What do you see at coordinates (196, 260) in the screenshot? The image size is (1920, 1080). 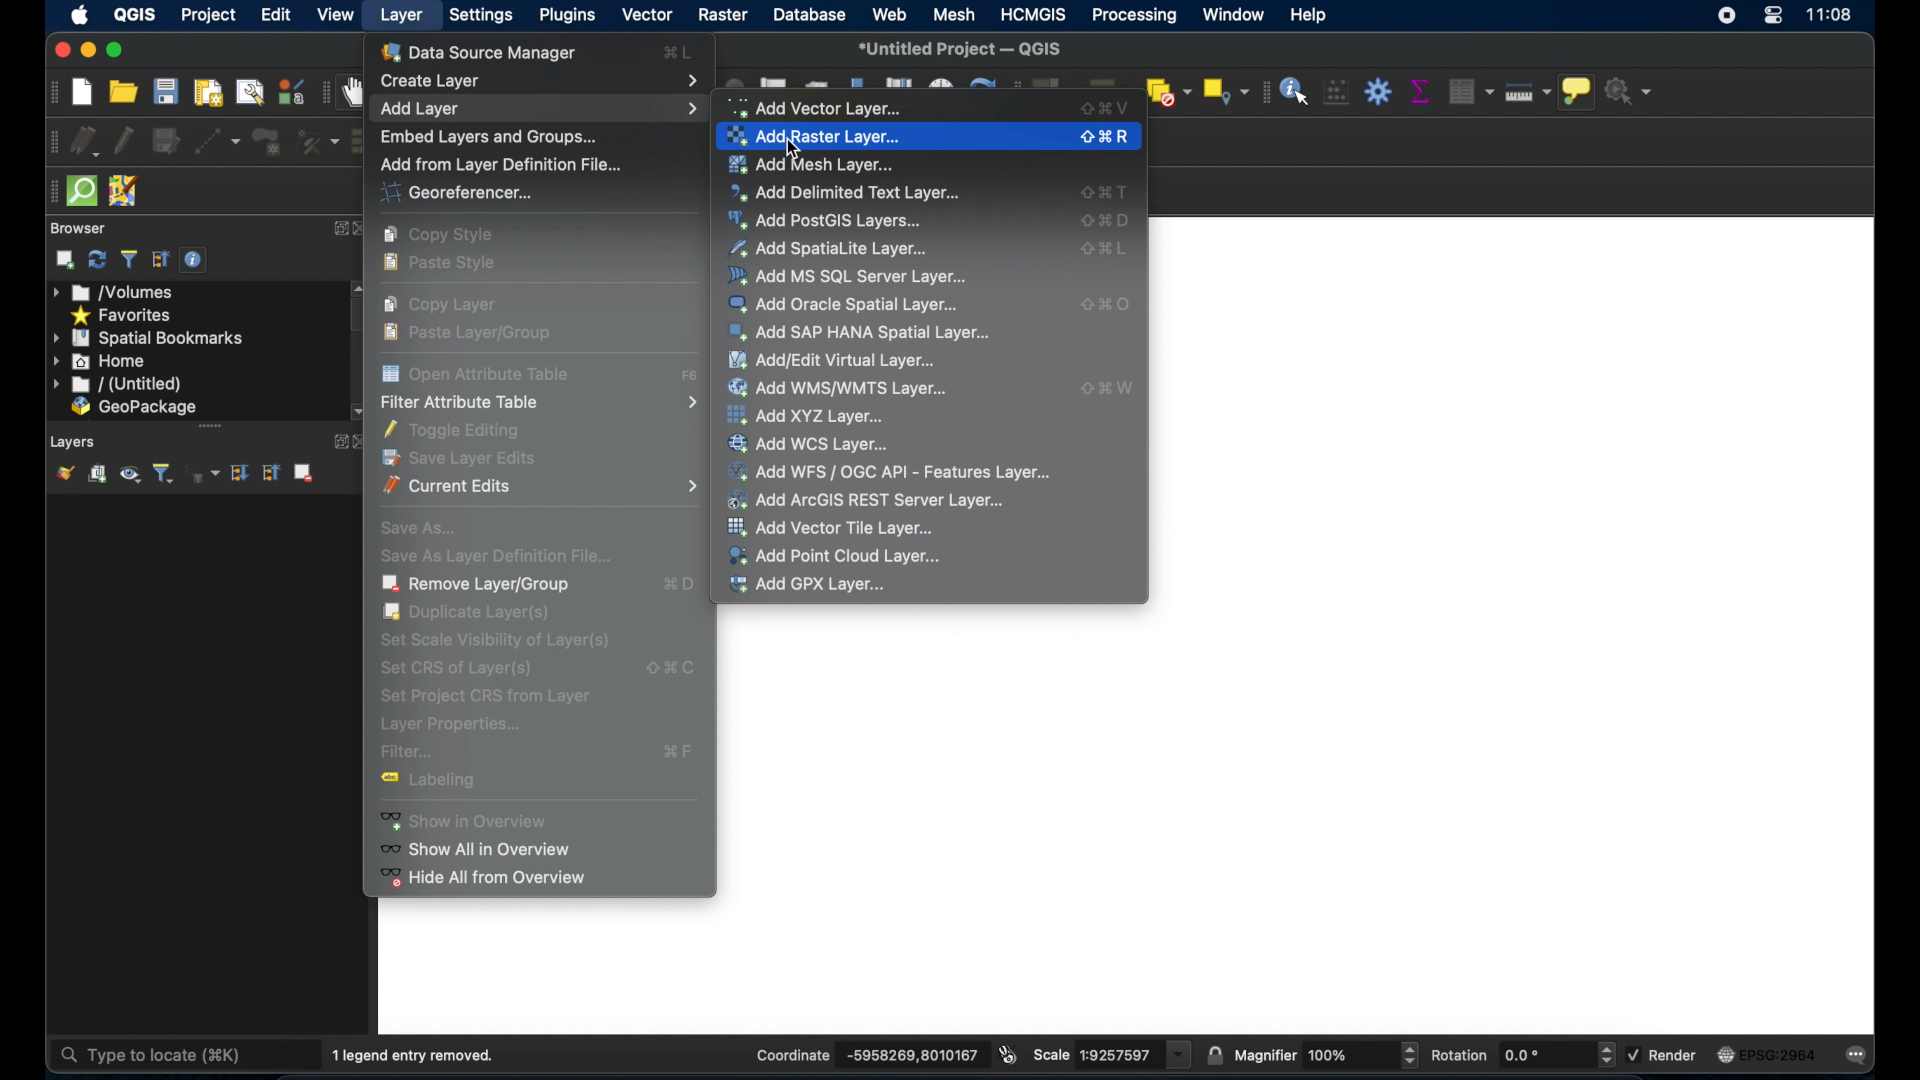 I see `enable/disable properties widget` at bounding box center [196, 260].